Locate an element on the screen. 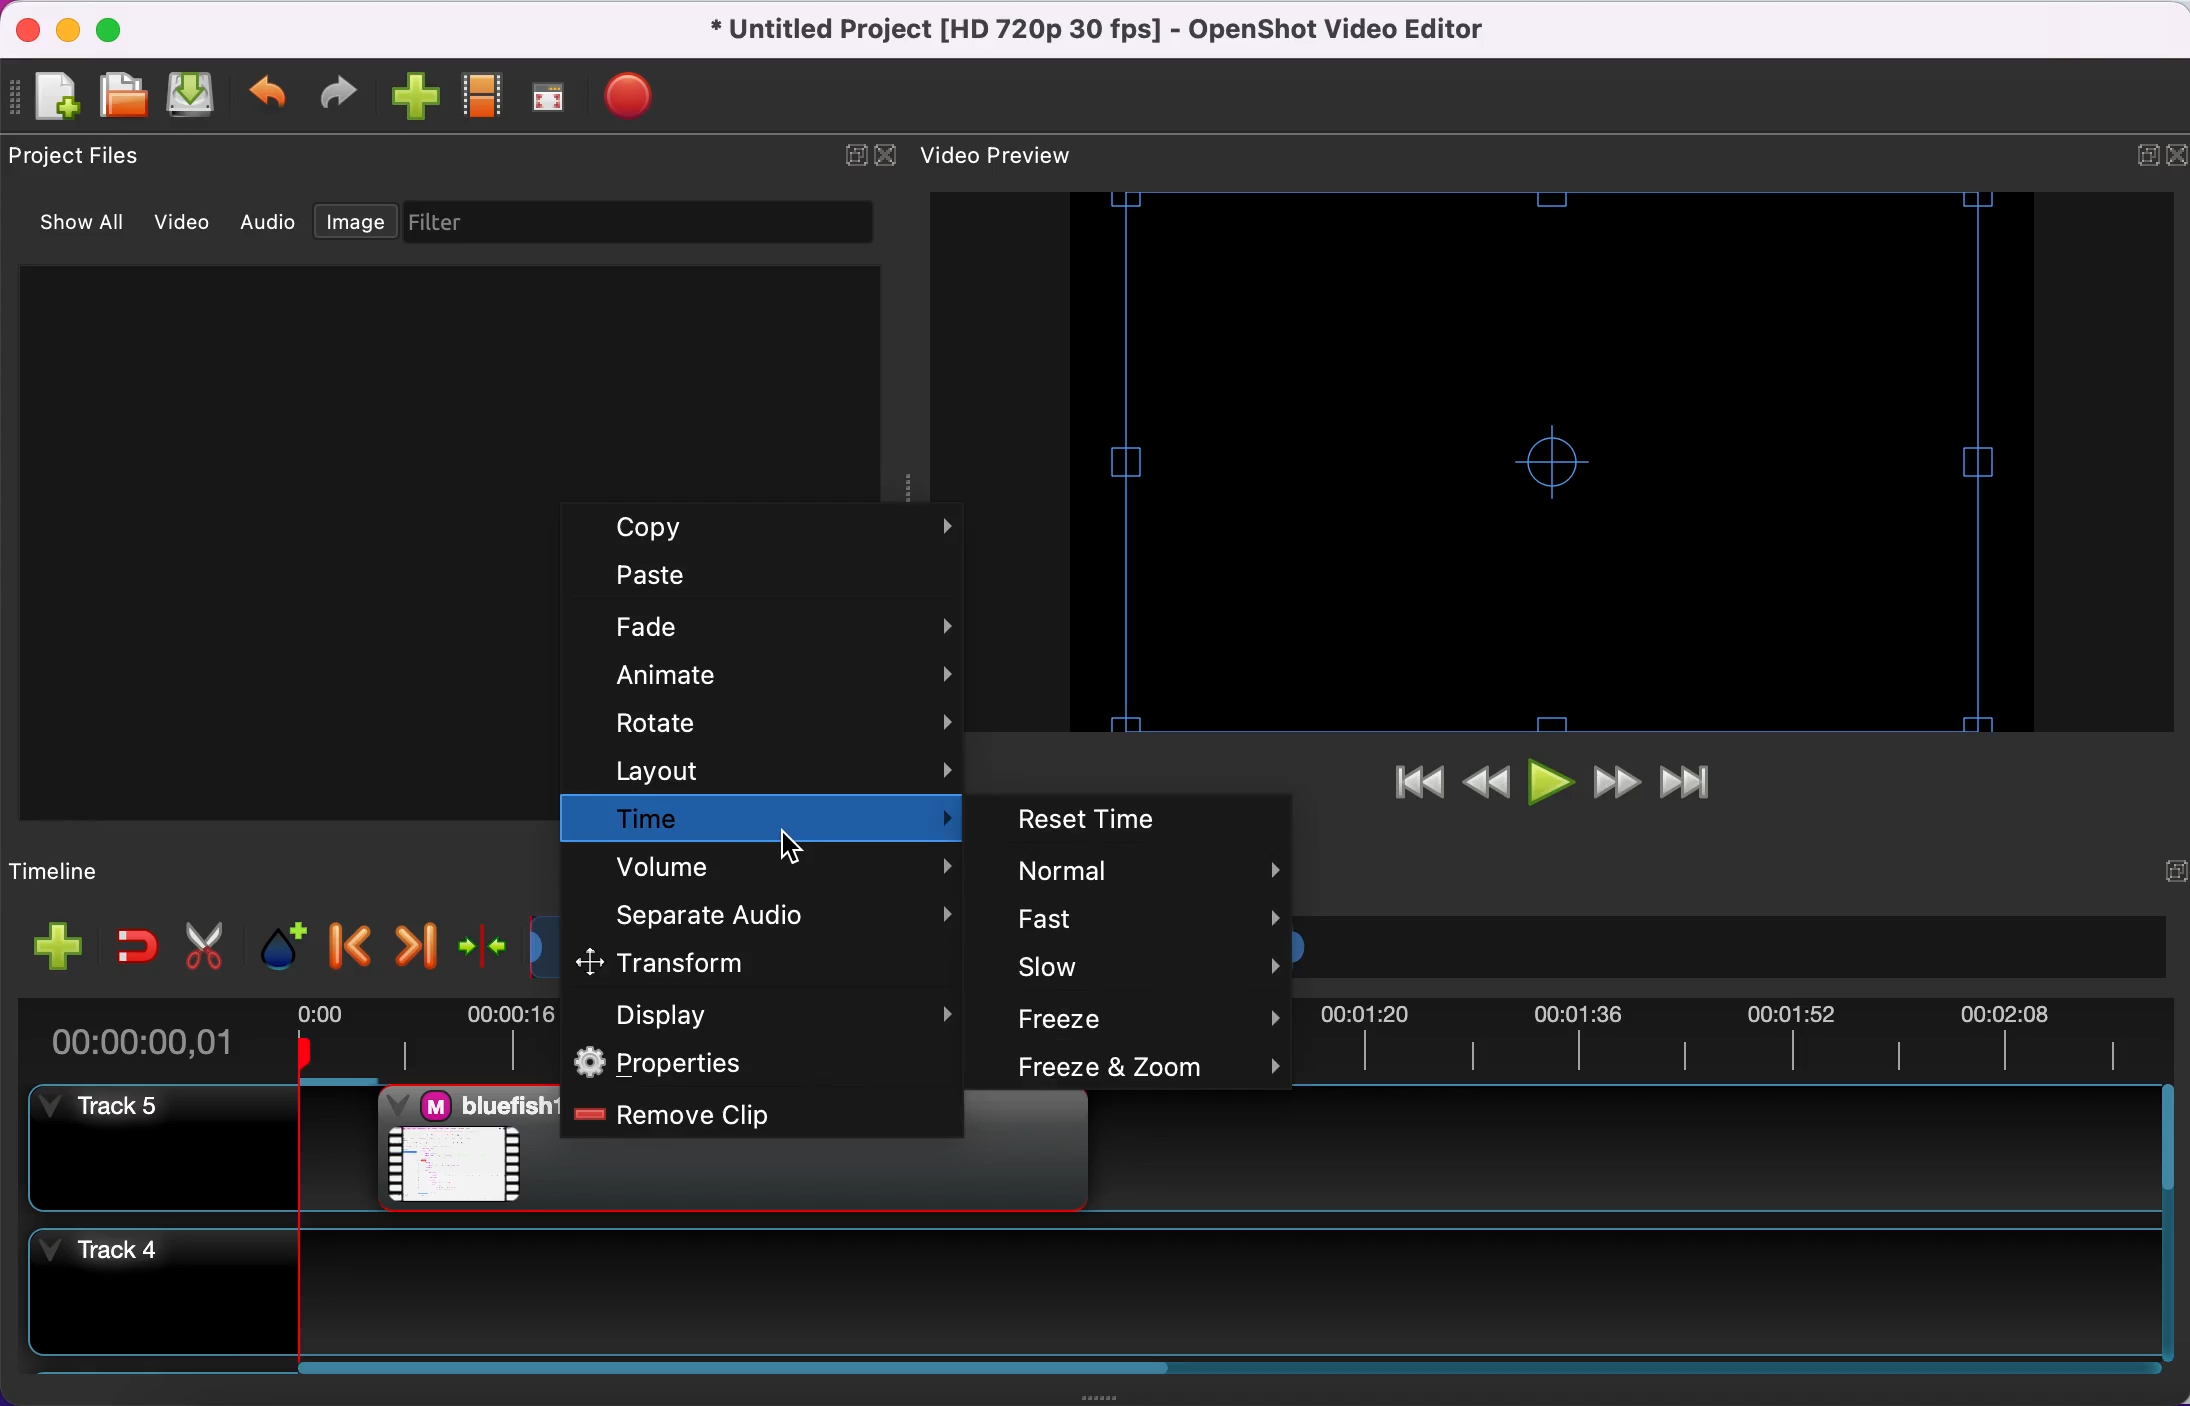 The width and height of the screenshot is (2190, 1406). volume is located at coordinates (768, 869).